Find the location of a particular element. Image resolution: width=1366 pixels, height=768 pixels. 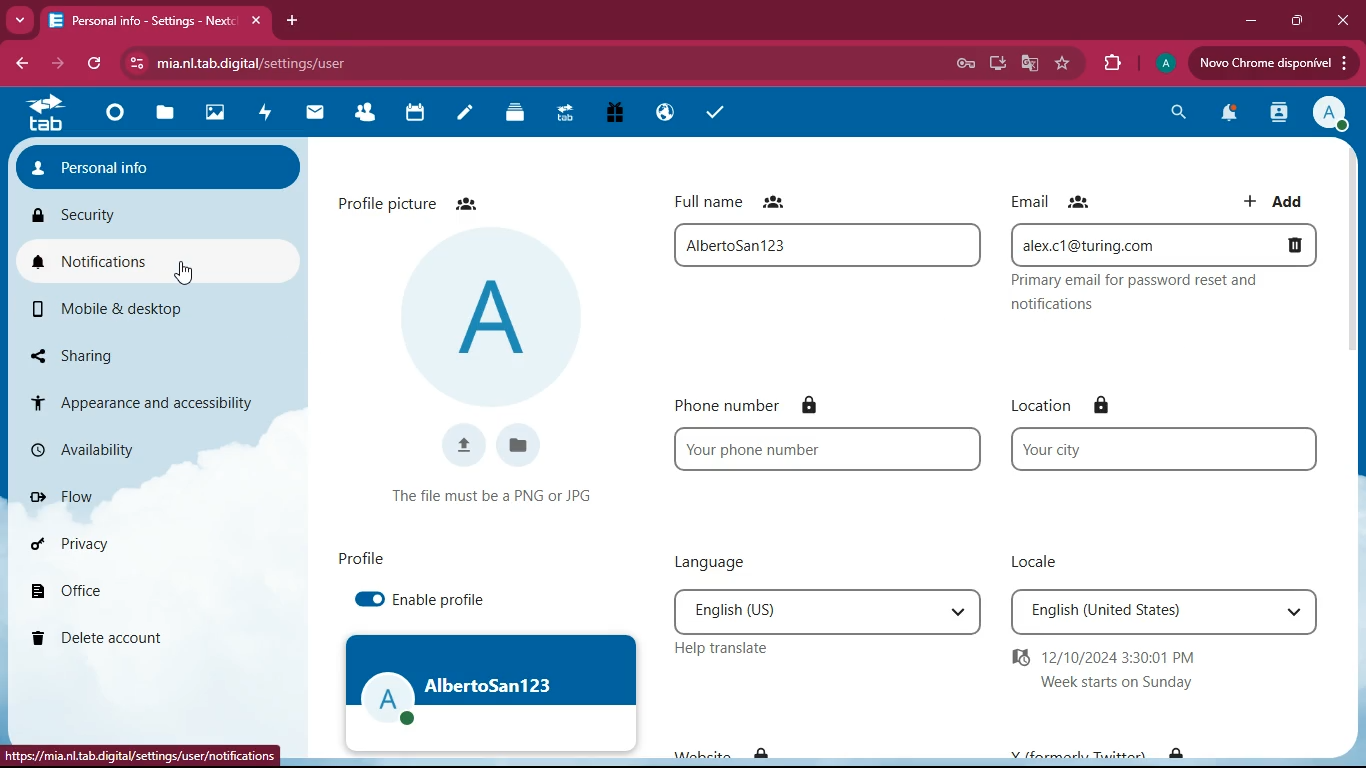

files is located at coordinates (169, 112).